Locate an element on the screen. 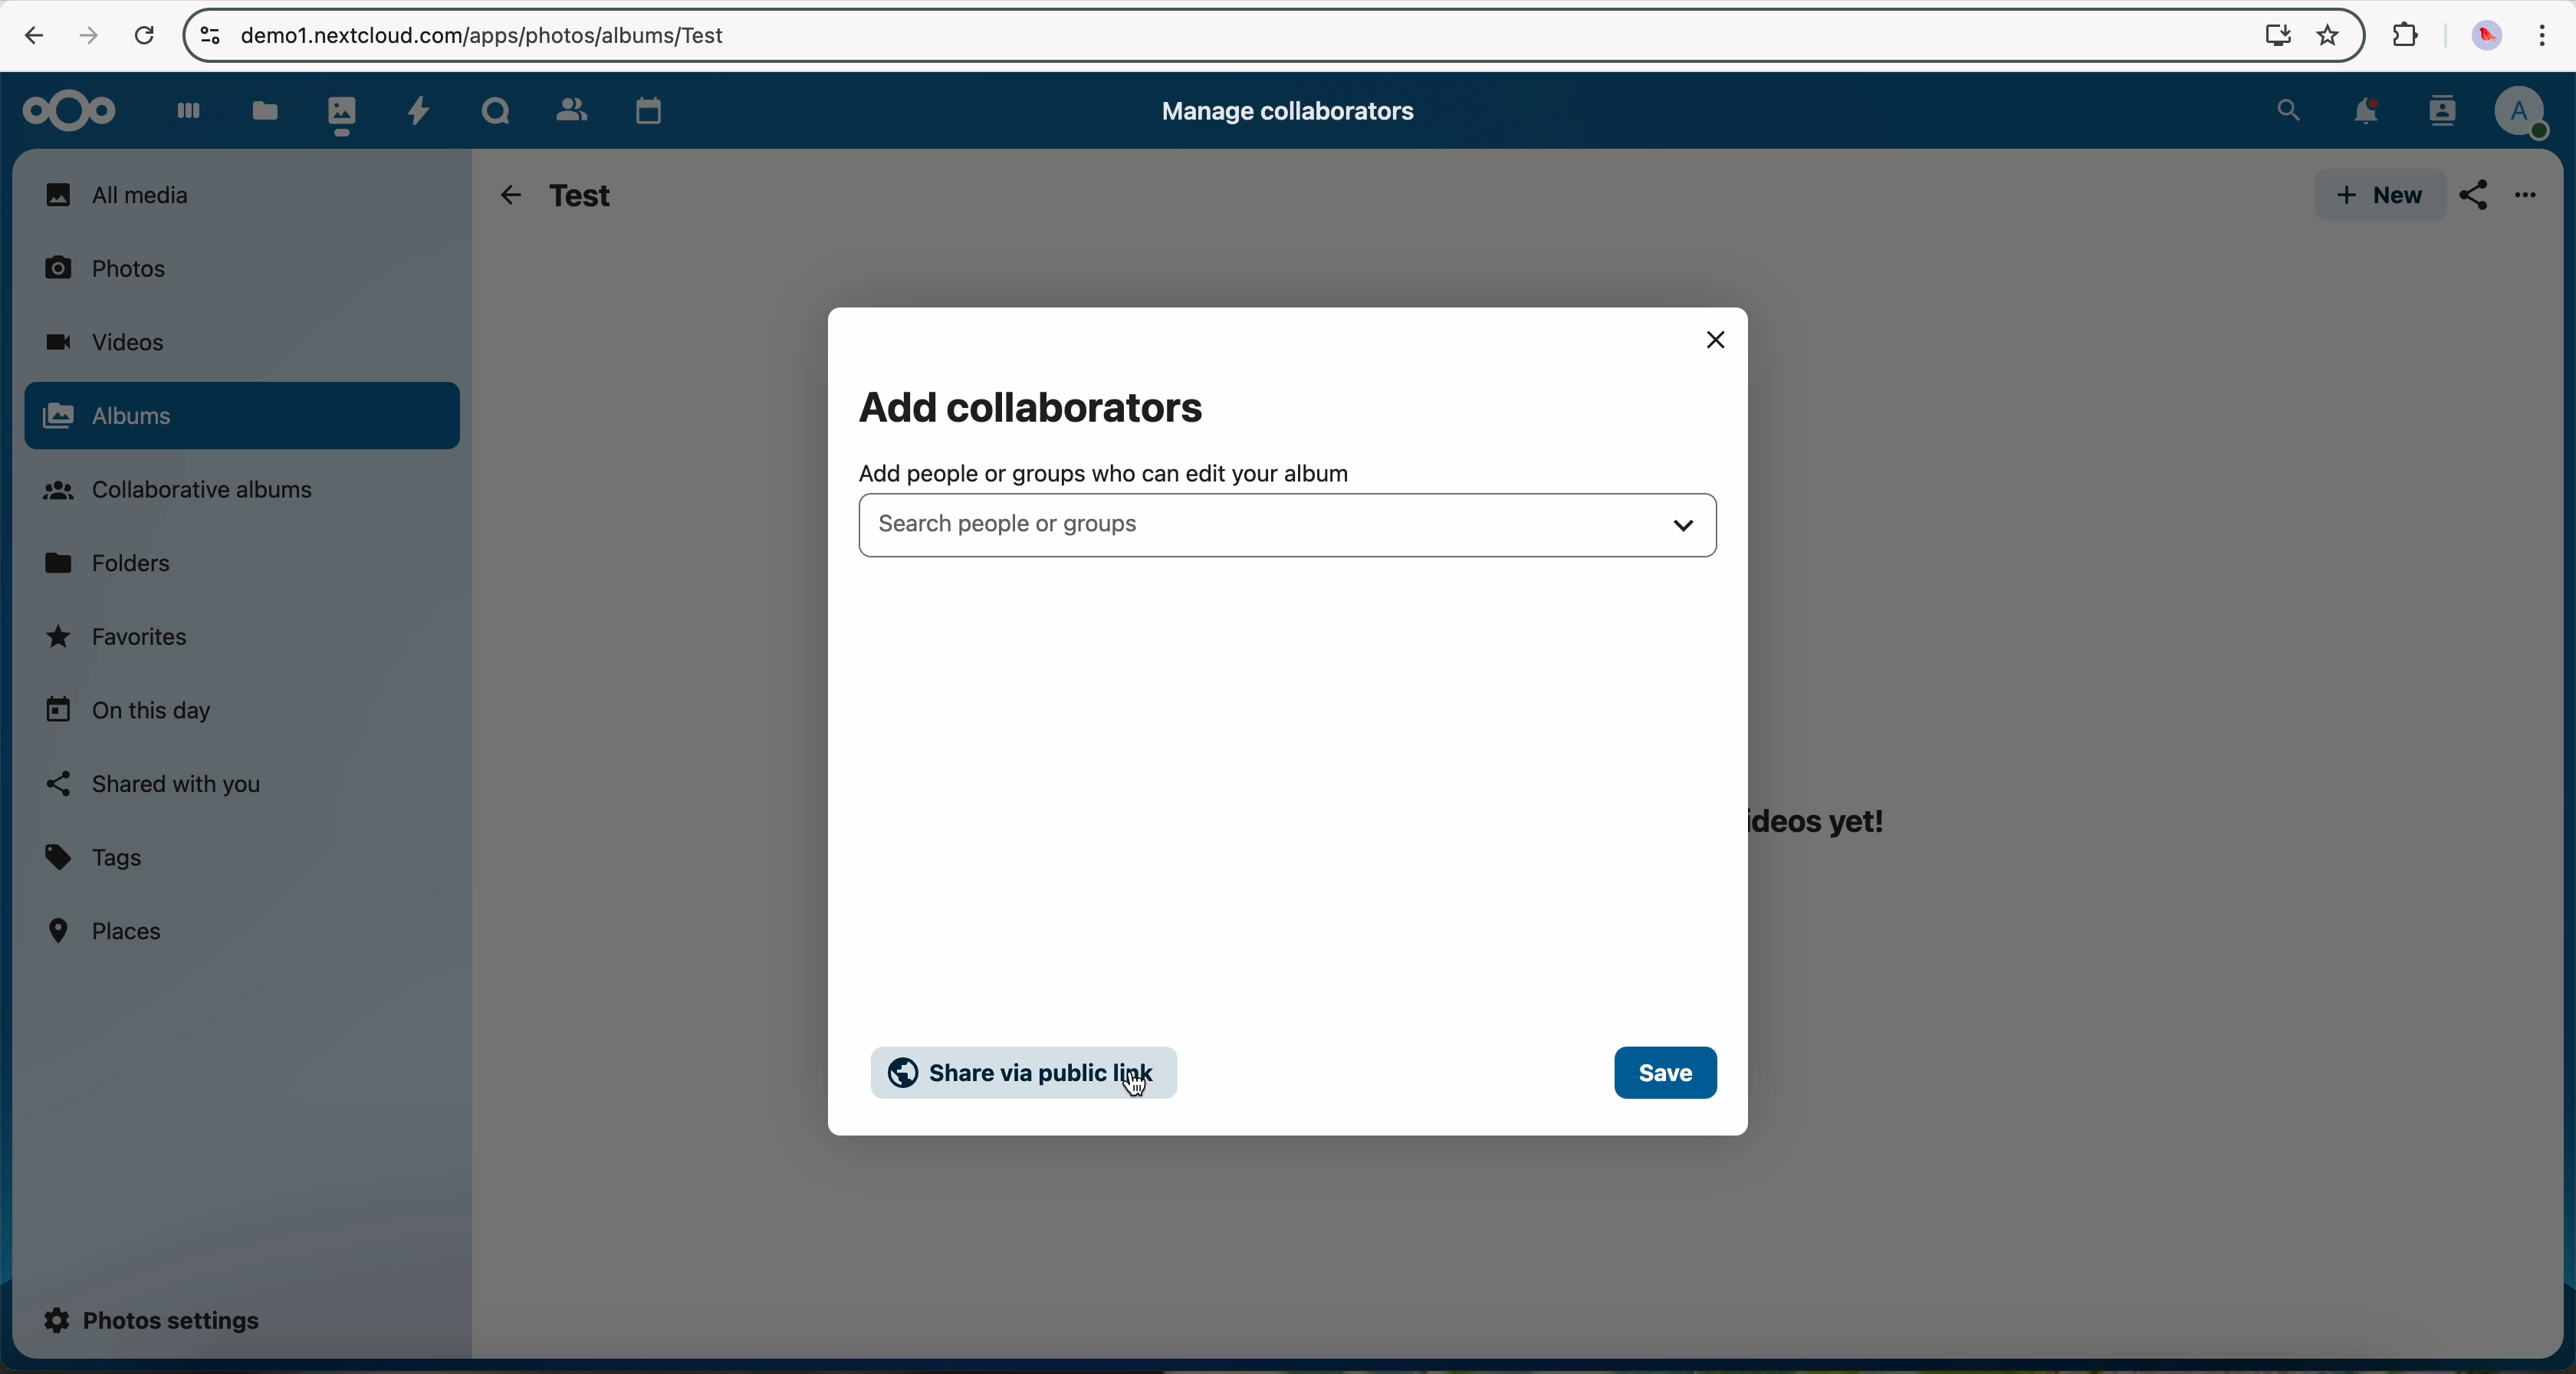  collaborative albums is located at coordinates (190, 491).